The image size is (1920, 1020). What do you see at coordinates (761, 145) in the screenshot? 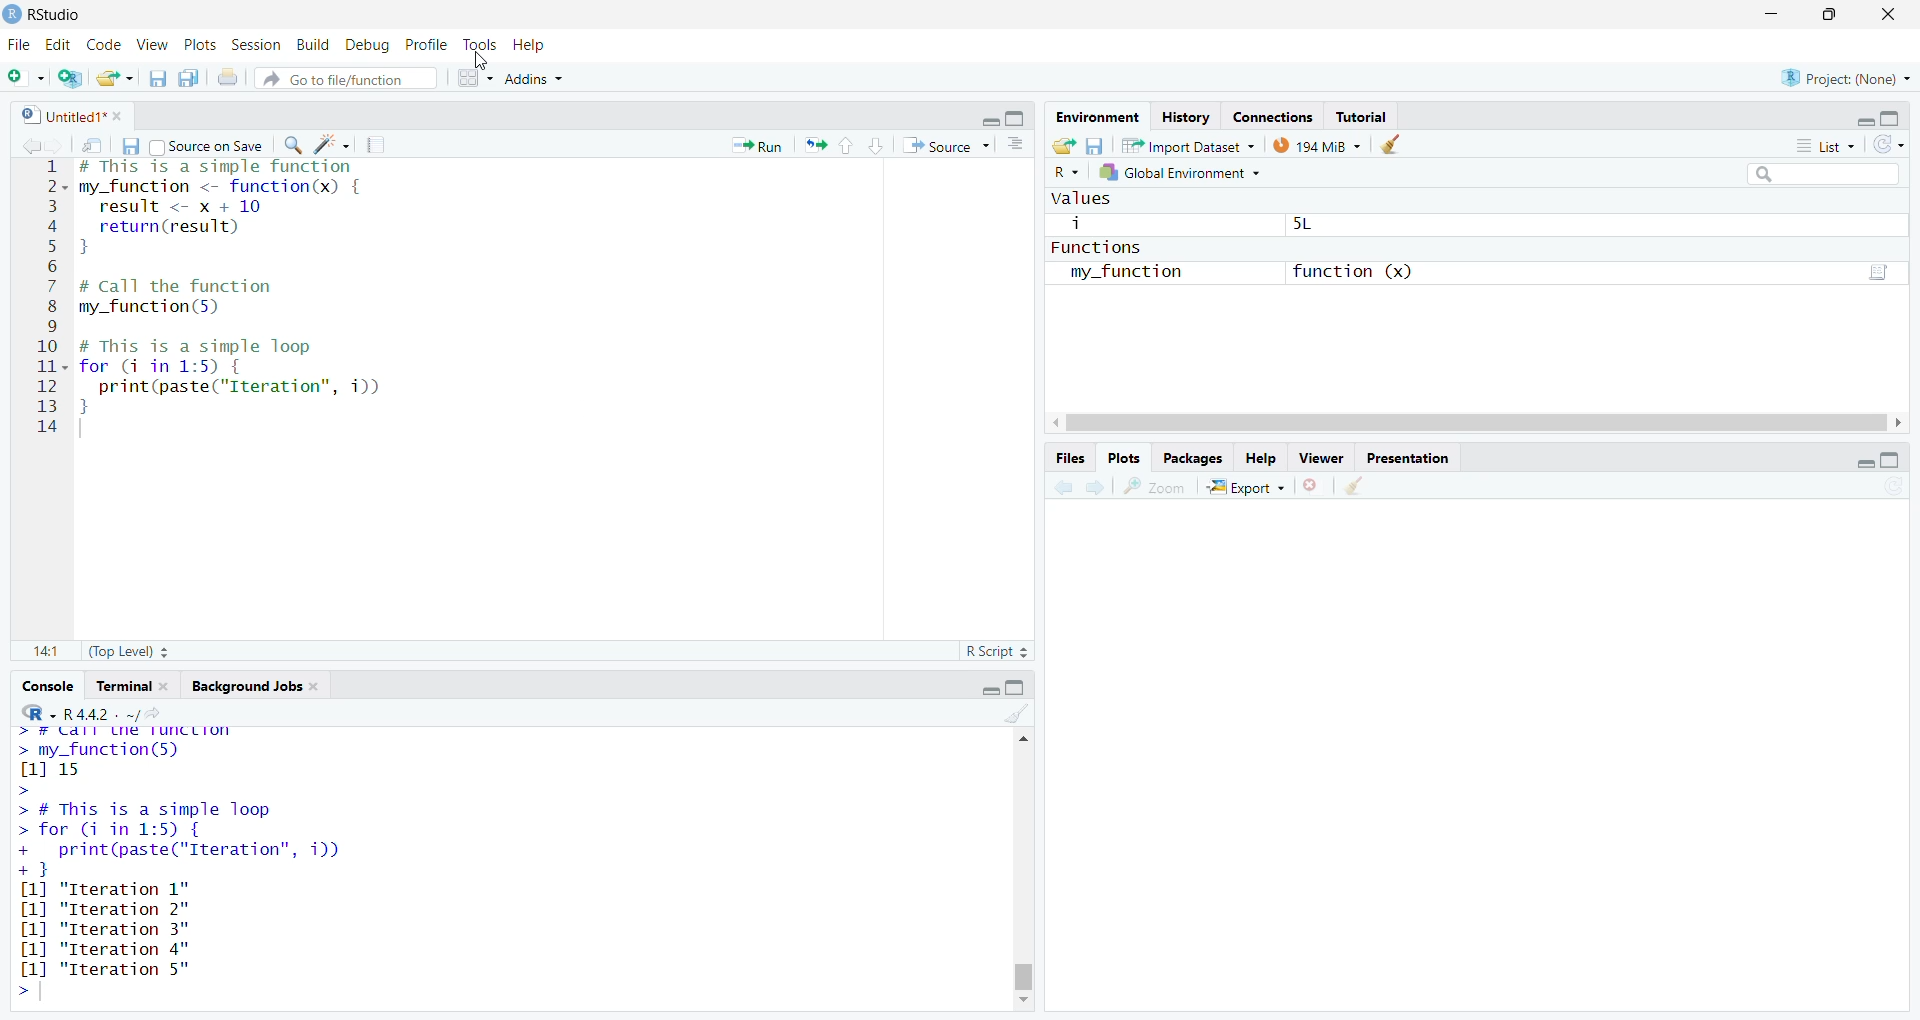
I see `run the current line or selection` at bounding box center [761, 145].